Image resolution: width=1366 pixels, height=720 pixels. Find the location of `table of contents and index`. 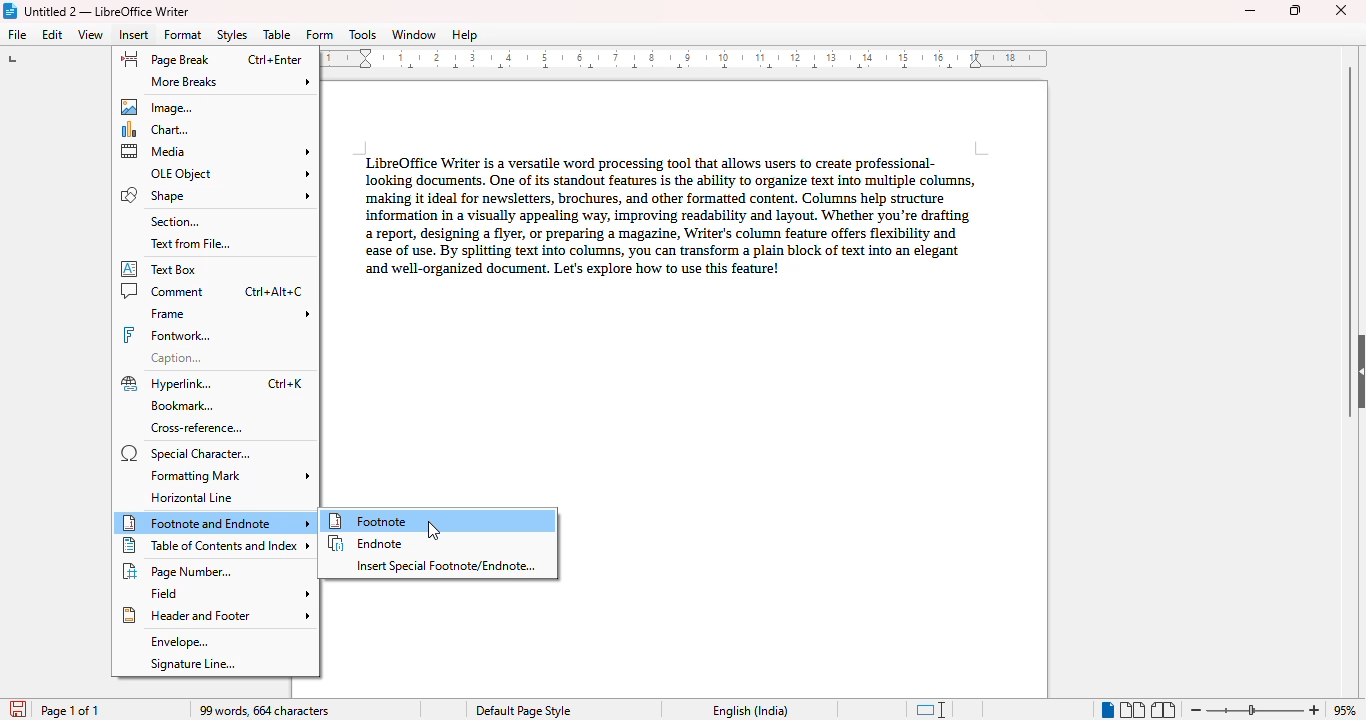

table of contents and index is located at coordinates (217, 546).